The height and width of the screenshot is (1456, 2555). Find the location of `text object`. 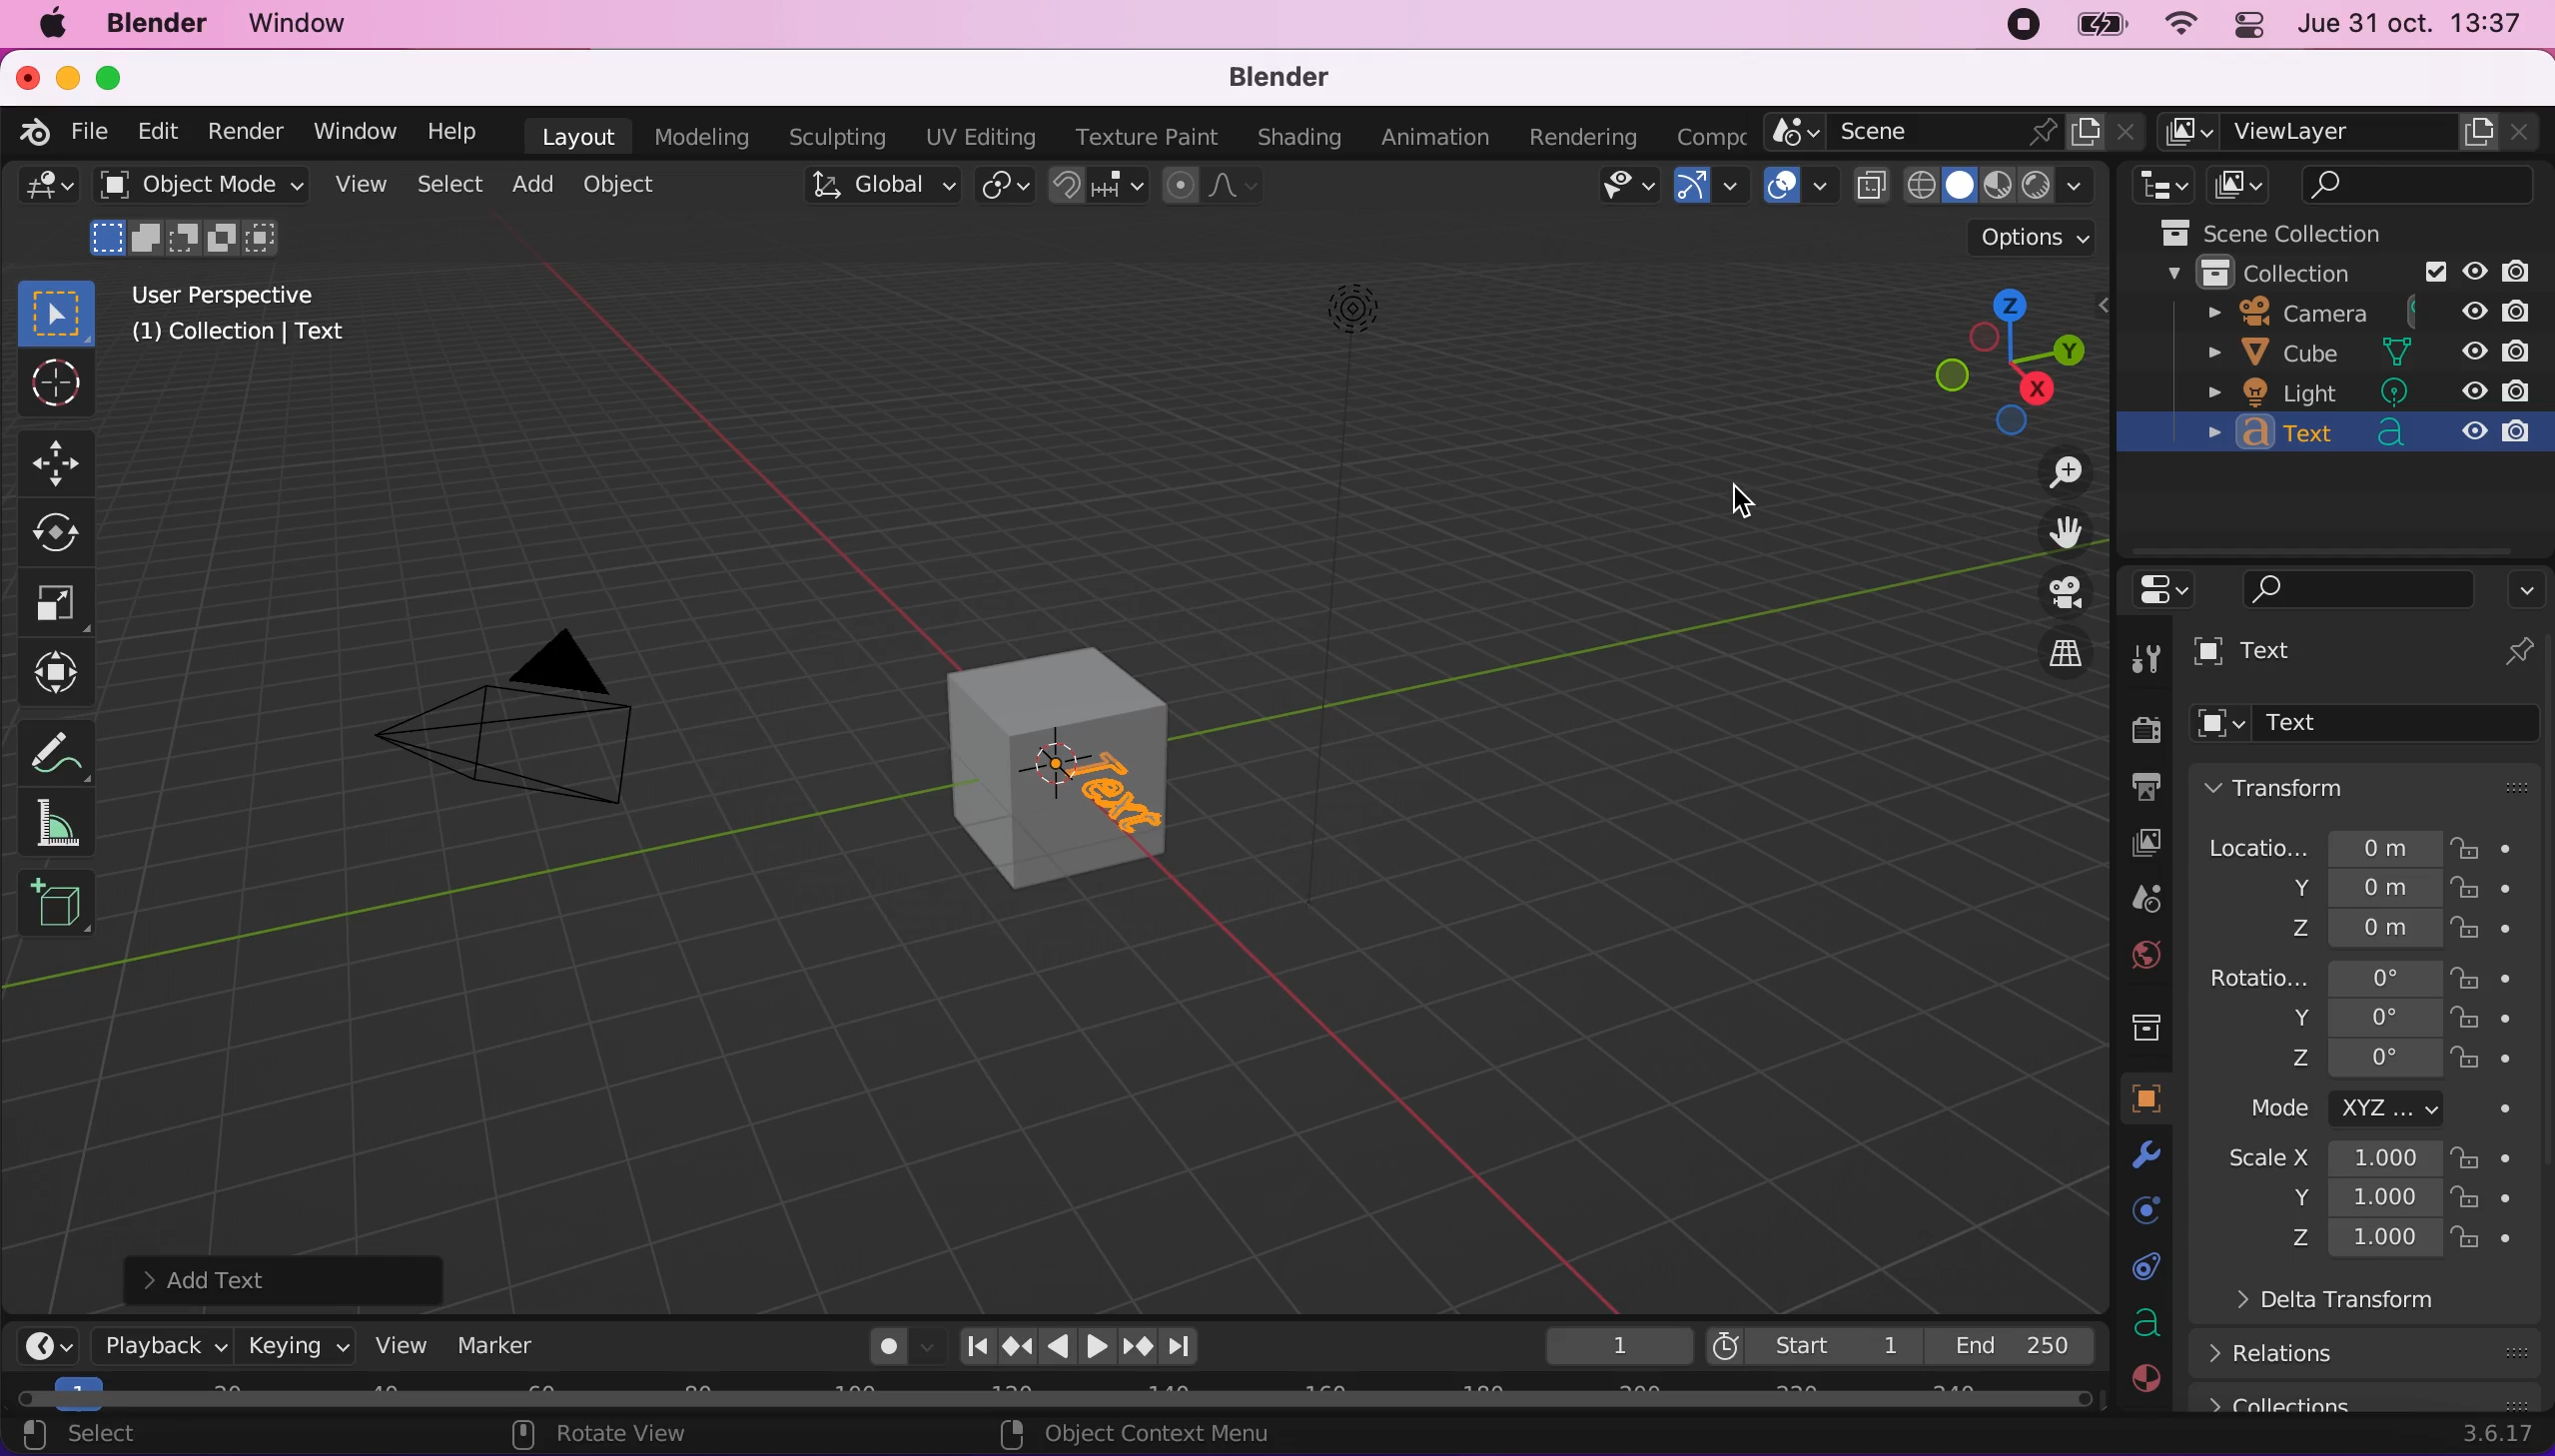

text object is located at coordinates (1121, 794).